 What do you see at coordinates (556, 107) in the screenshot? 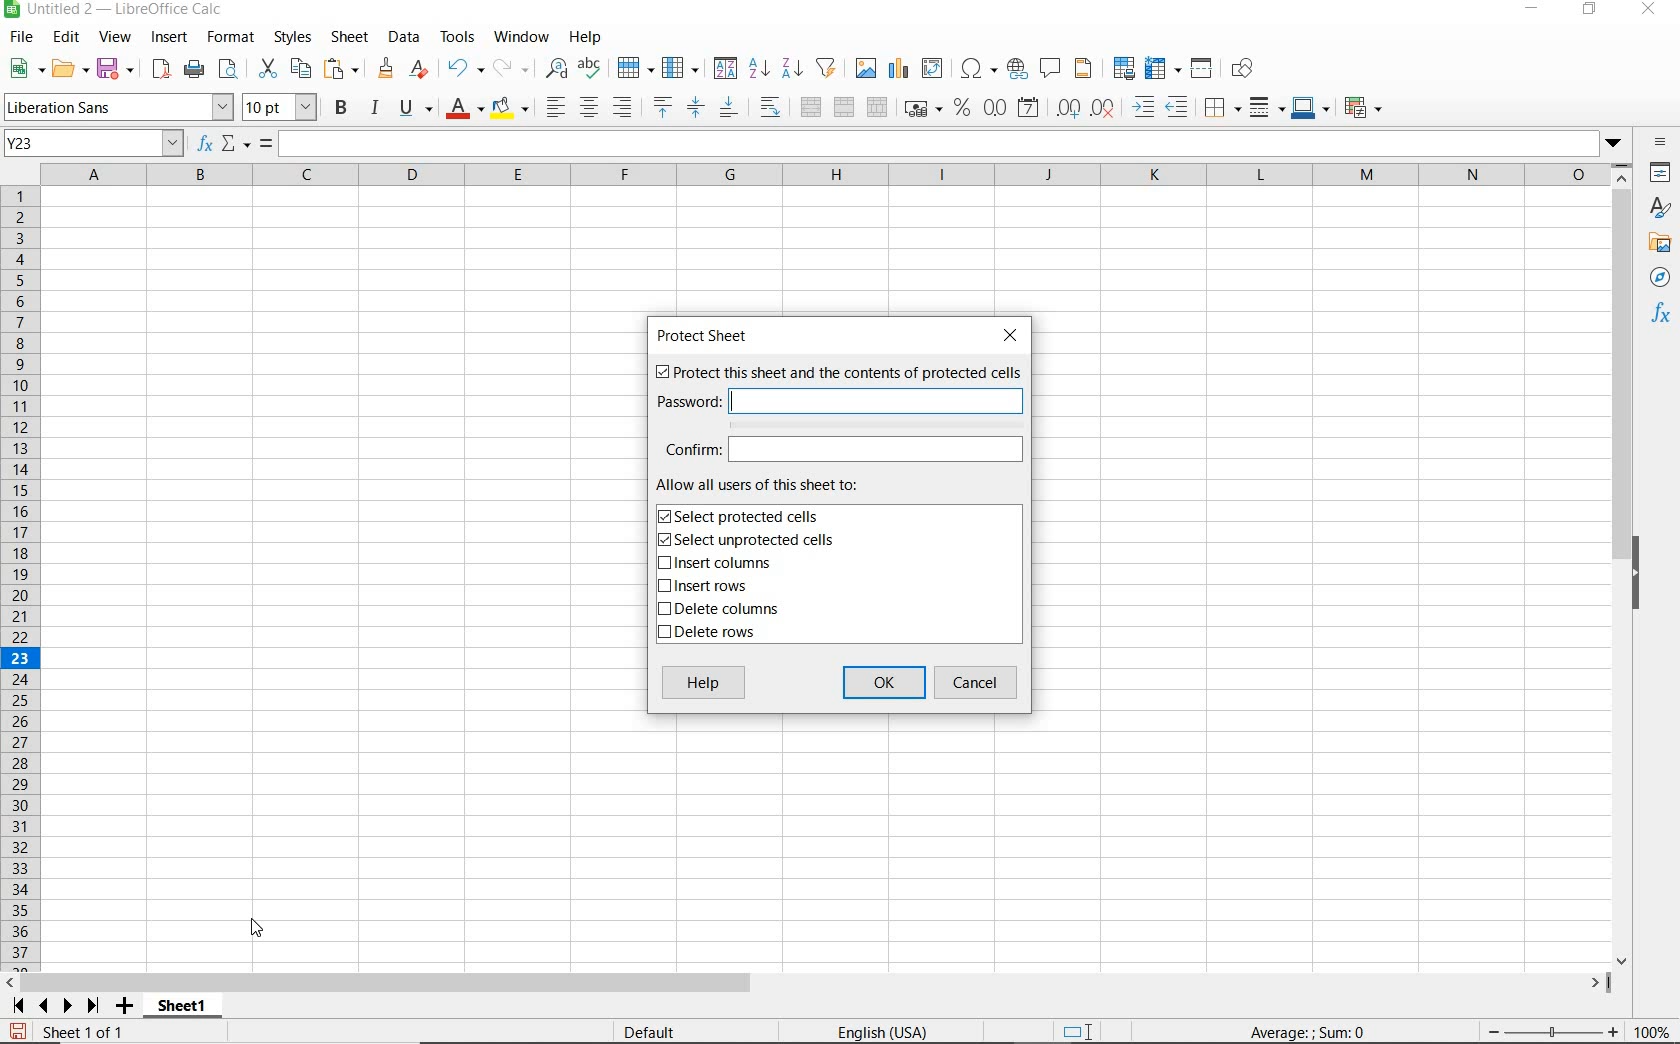
I see `ALIGN LEFT` at bounding box center [556, 107].